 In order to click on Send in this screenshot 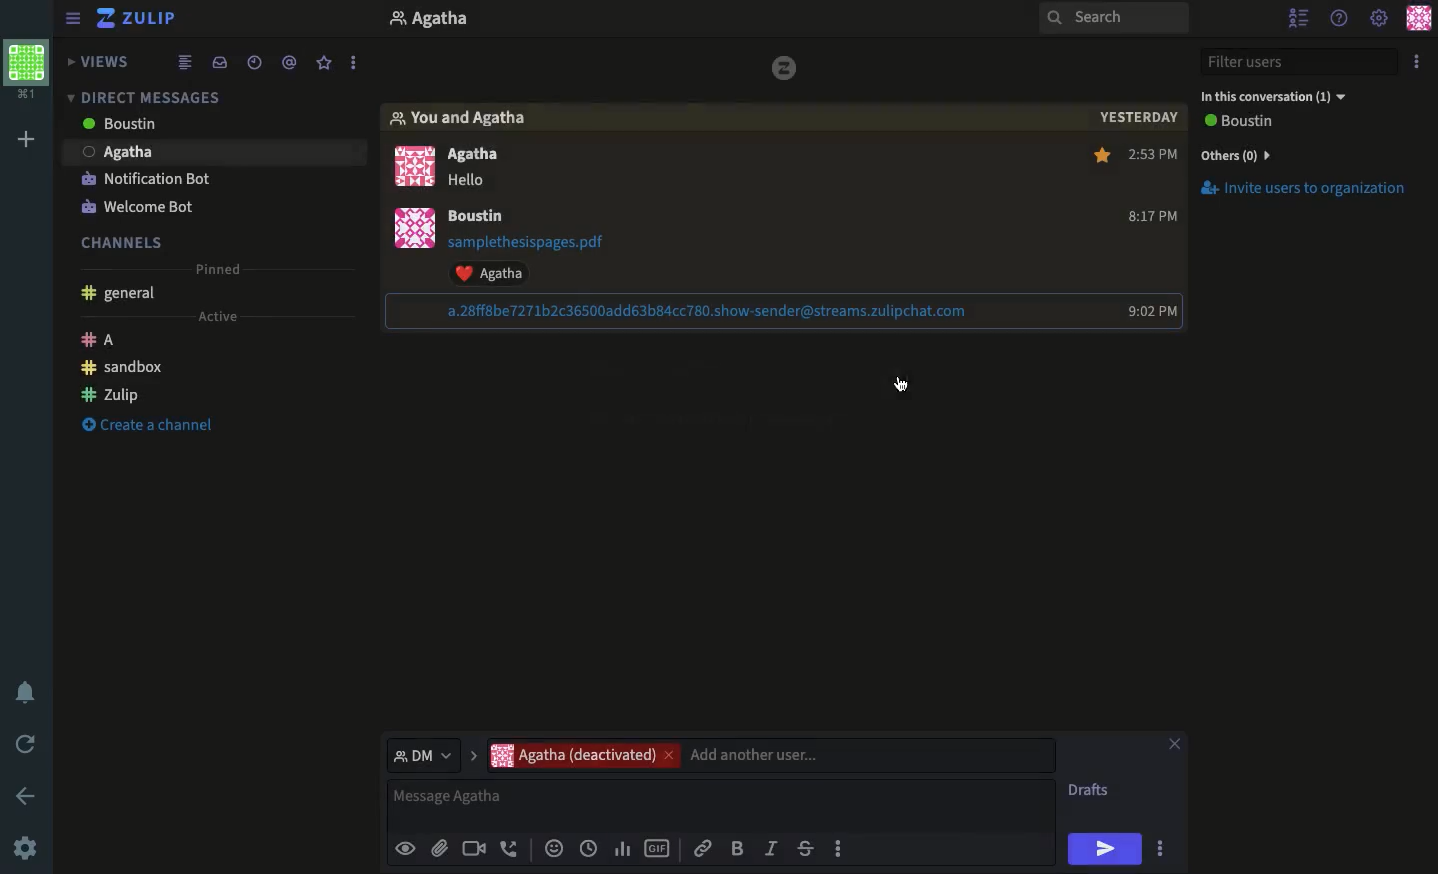, I will do `click(1105, 849)`.